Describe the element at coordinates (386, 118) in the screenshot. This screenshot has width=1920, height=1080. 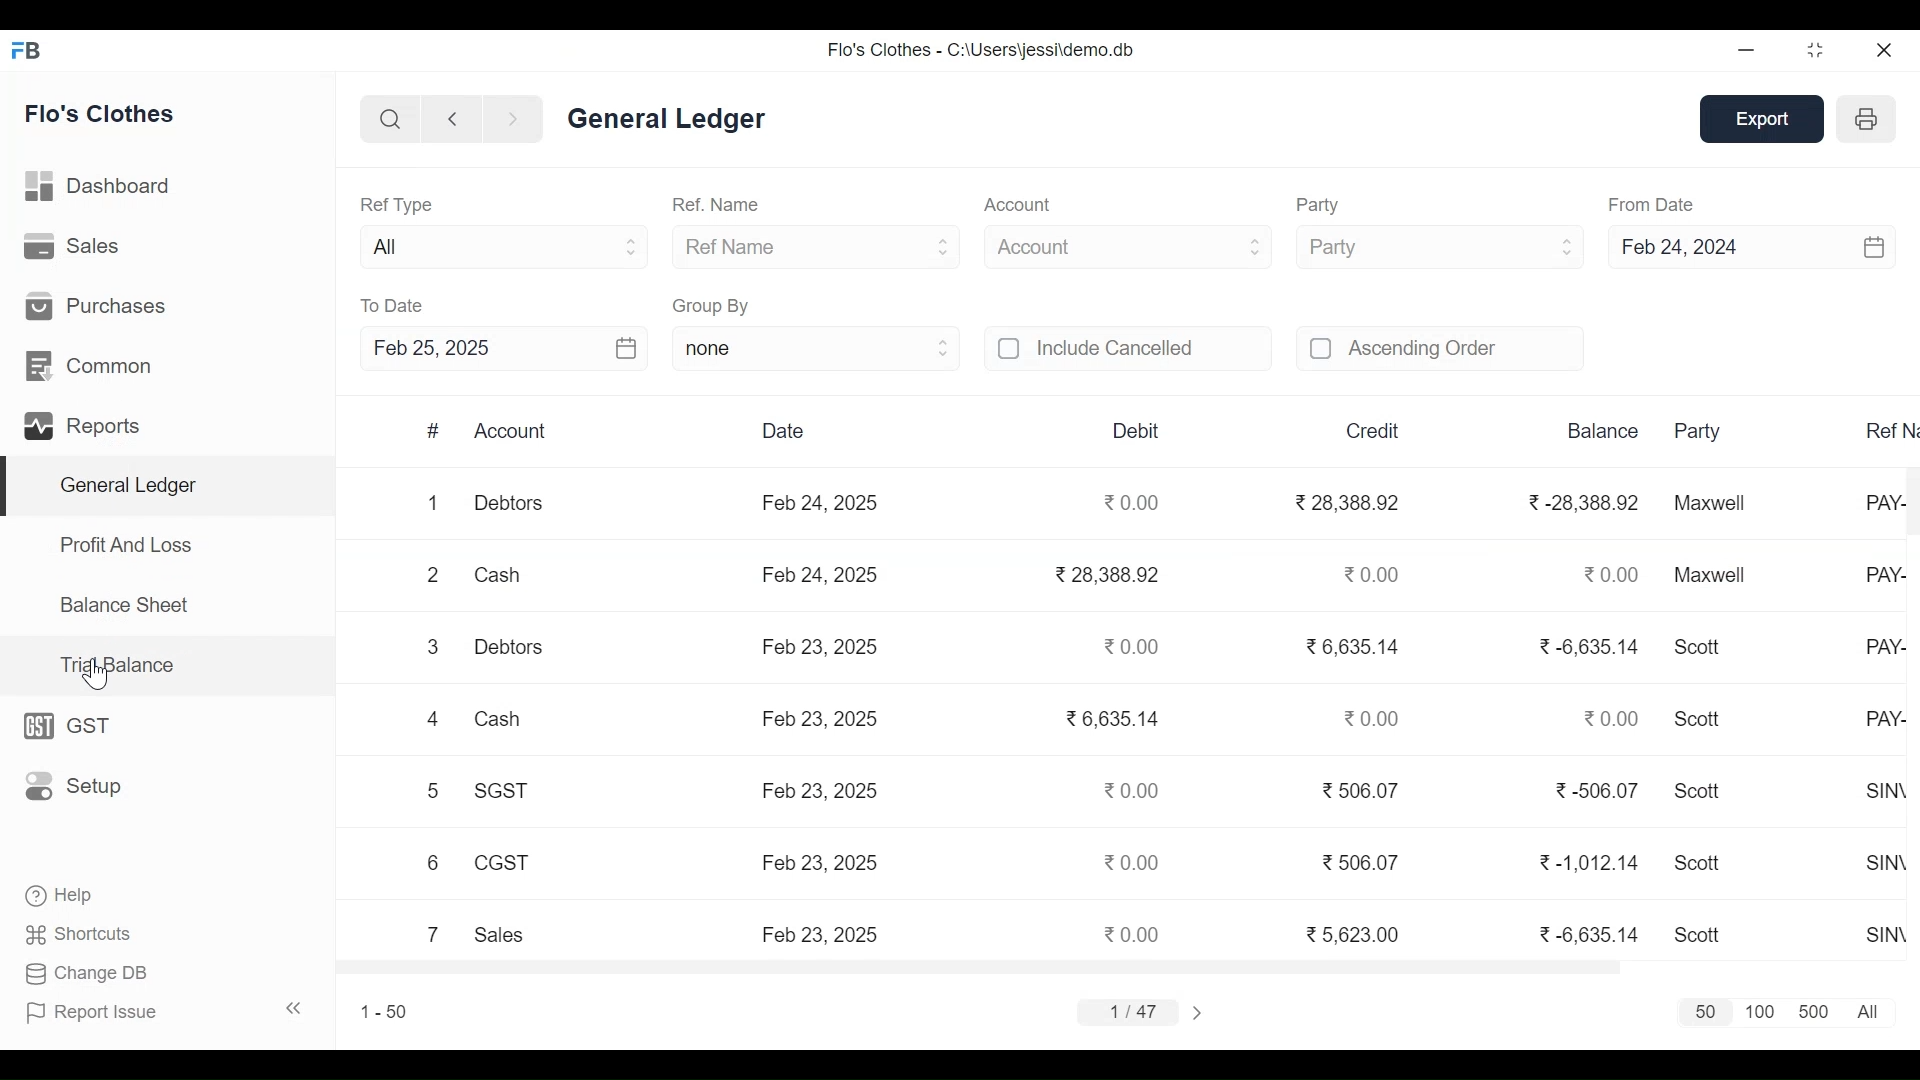
I see `Search` at that location.